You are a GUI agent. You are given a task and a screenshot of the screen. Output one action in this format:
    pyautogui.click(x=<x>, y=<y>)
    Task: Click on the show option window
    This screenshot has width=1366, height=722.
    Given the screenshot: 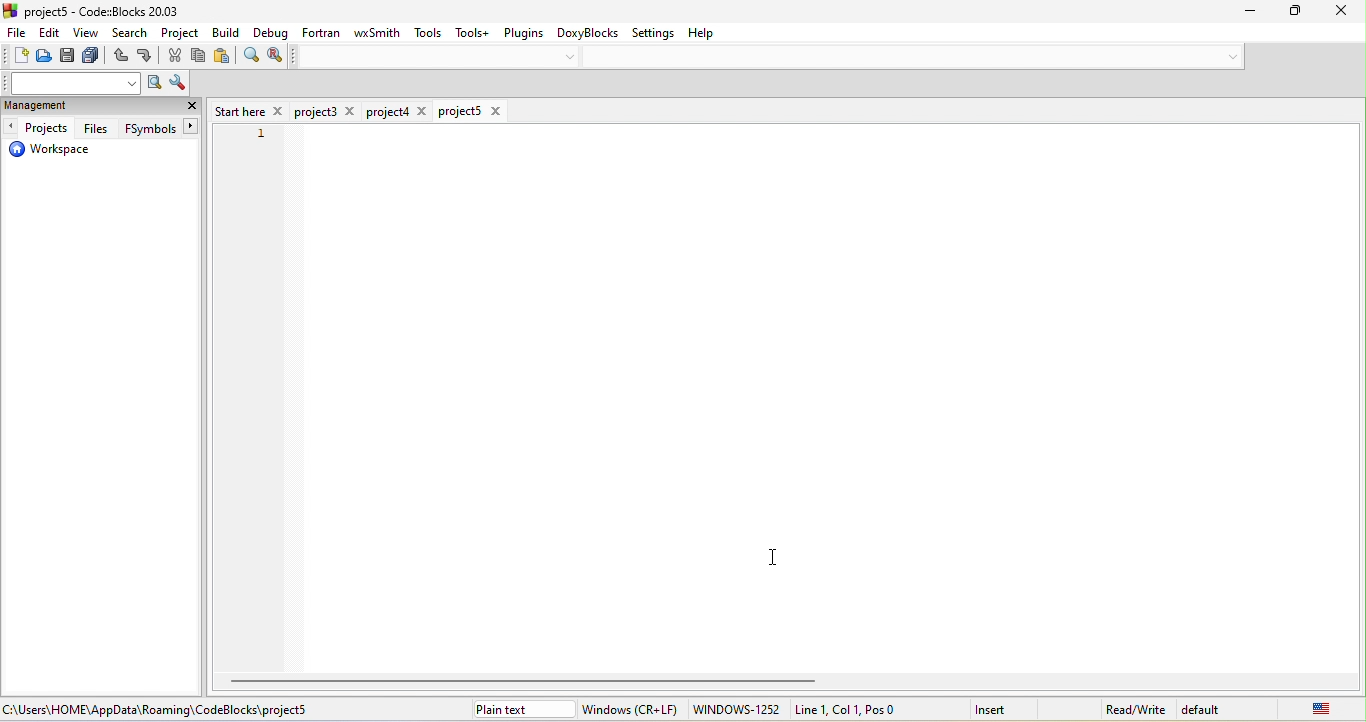 What is the action you would take?
    pyautogui.click(x=177, y=84)
    